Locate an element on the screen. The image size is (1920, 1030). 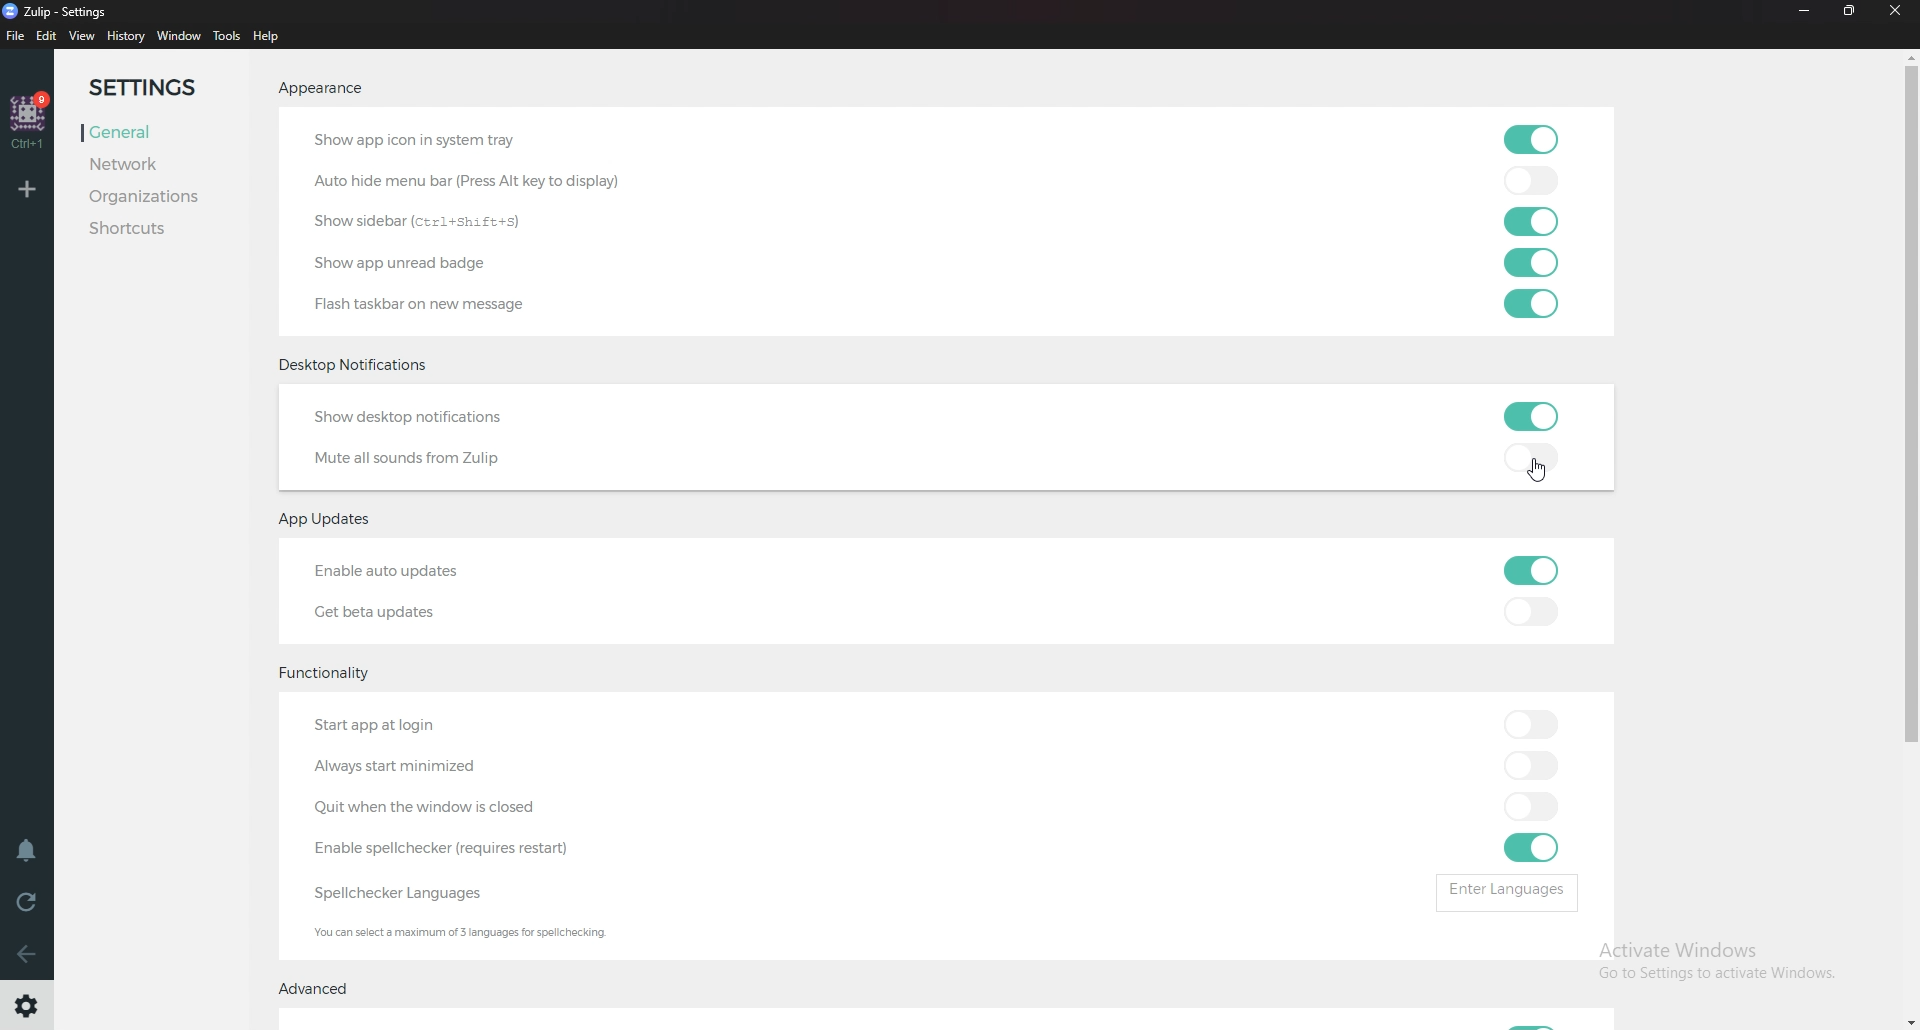
Tools is located at coordinates (227, 36).